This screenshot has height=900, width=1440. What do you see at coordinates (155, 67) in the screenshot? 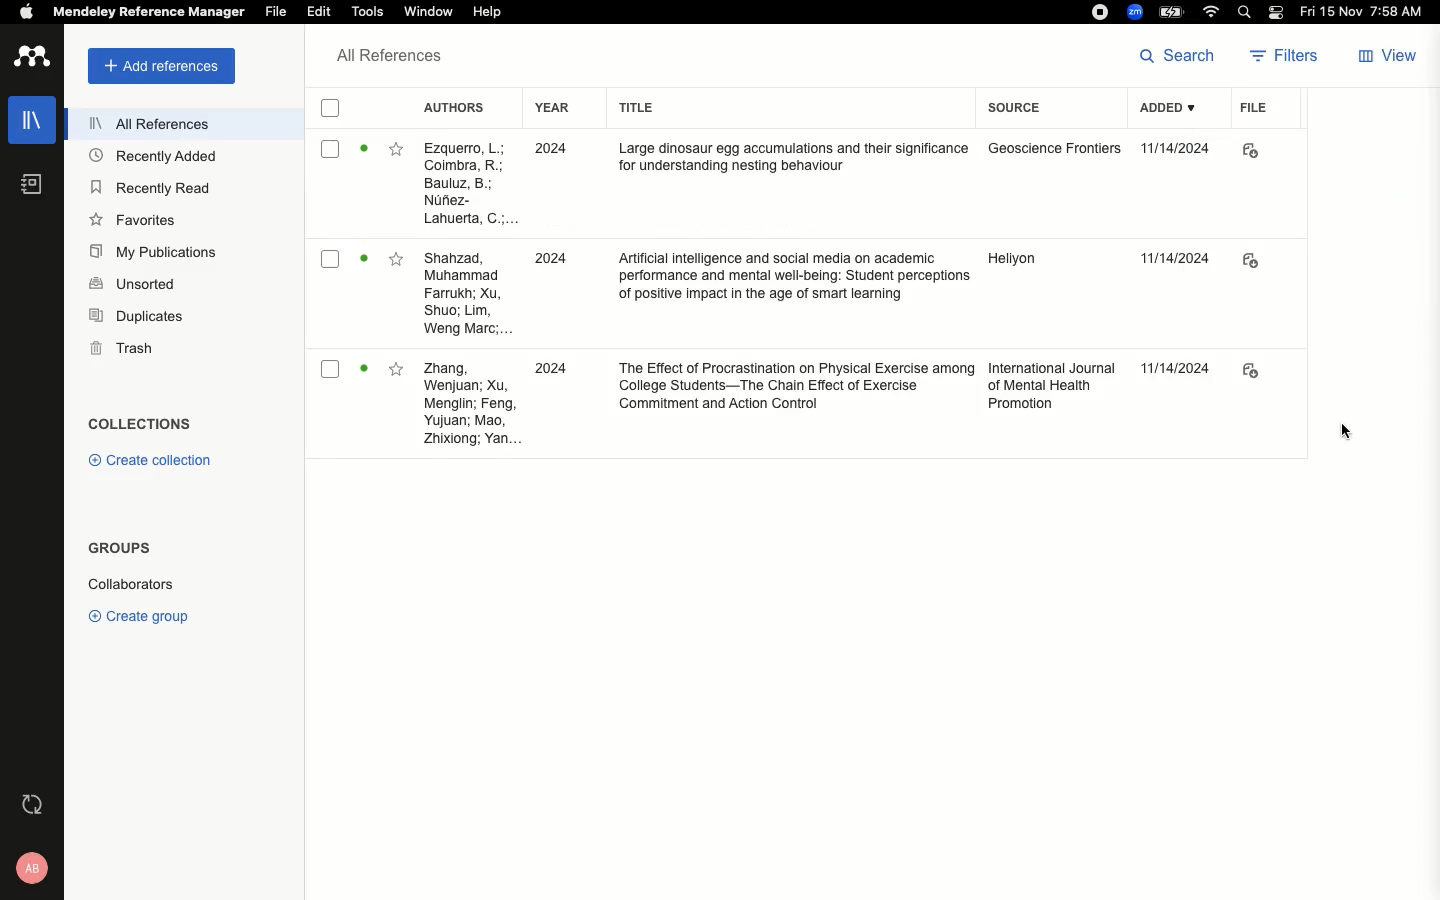
I see `Add references` at bounding box center [155, 67].